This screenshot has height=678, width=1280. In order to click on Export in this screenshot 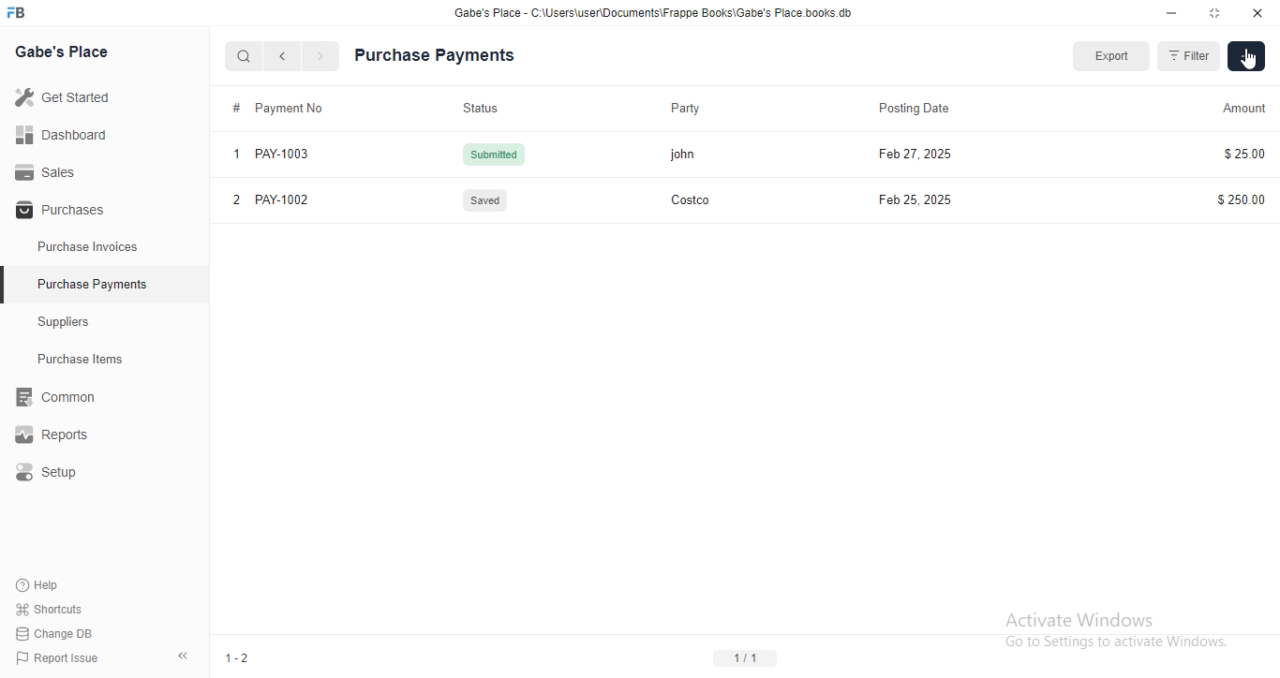, I will do `click(1112, 56)`.